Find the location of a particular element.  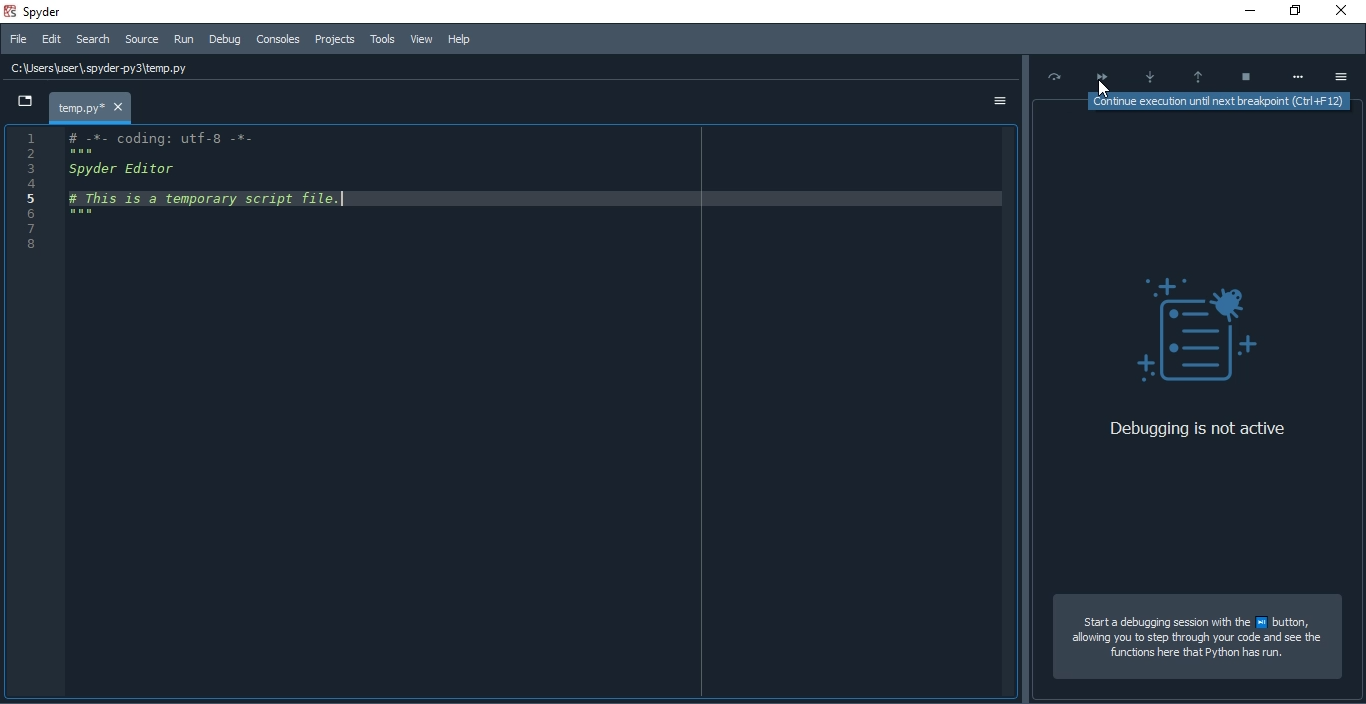

dropdown is located at coordinates (25, 101).